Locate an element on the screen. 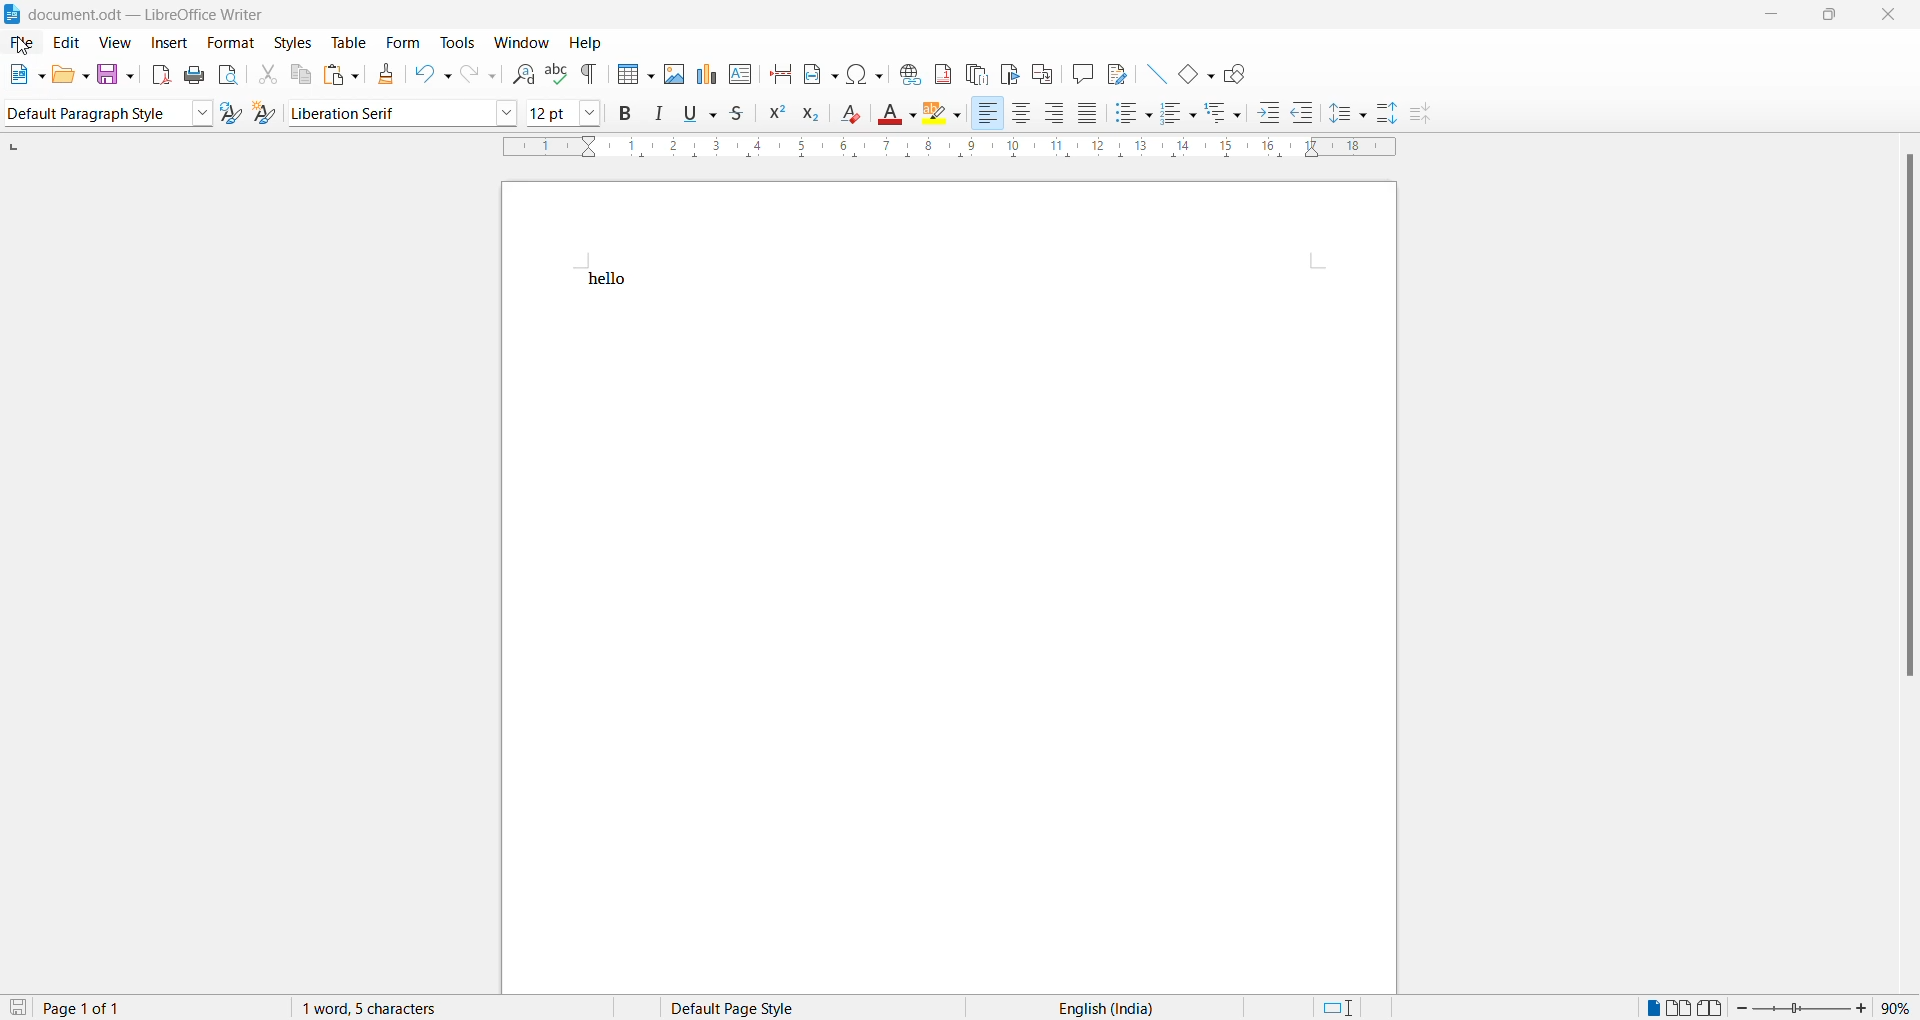 The height and width of the screenshot is (1020, 1920). text colour is located at coordinates (898, 113).